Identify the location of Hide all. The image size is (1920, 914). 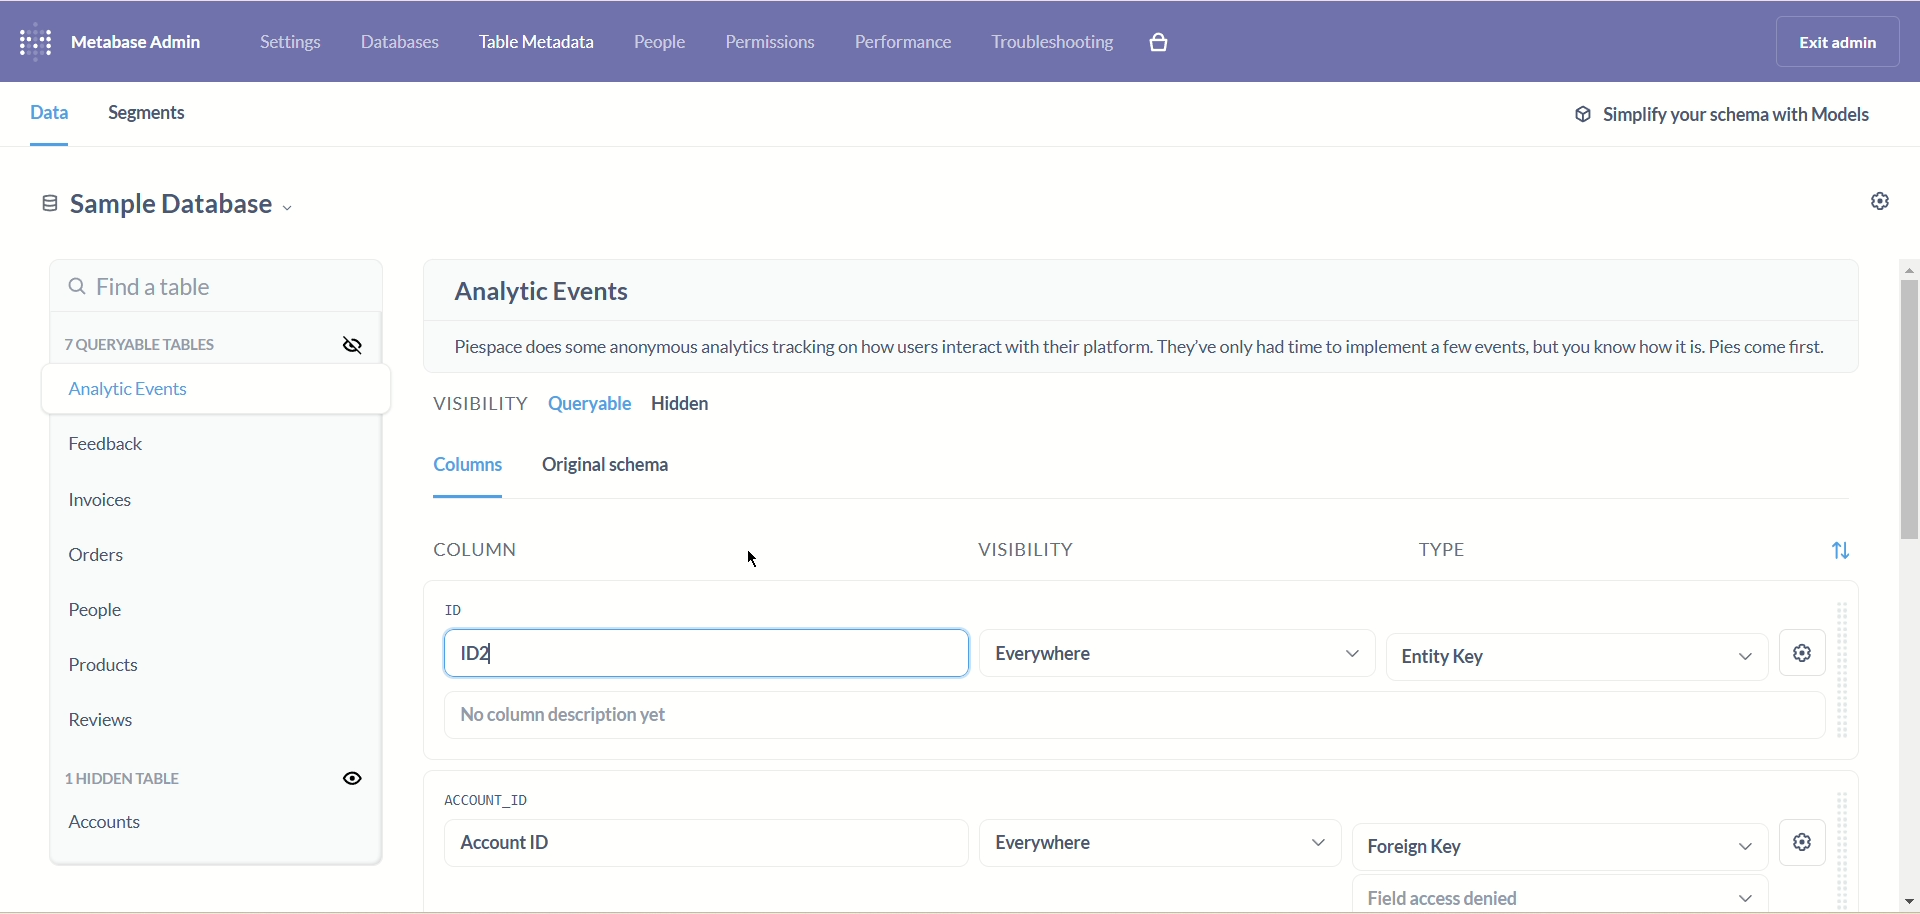
(341, 342).